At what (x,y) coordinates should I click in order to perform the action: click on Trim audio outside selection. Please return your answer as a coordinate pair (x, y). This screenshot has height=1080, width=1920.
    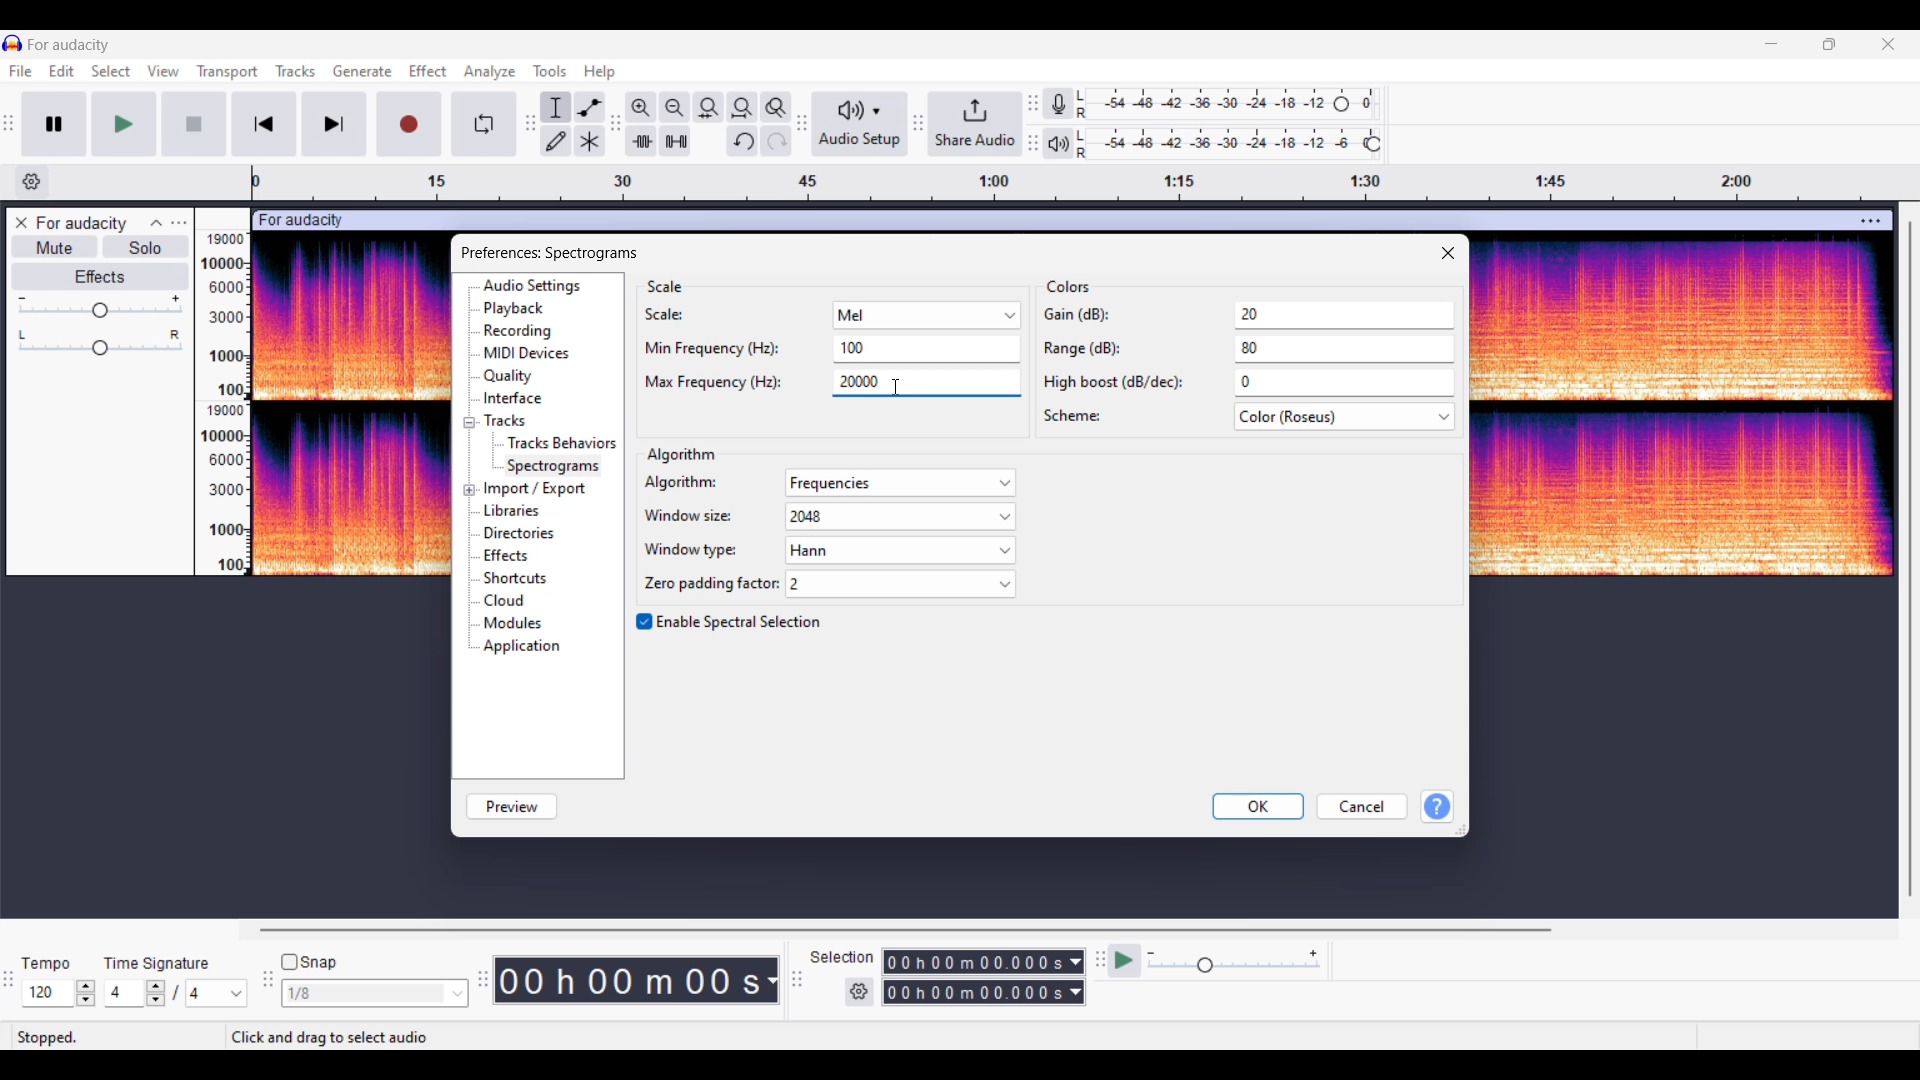
    Looking at the image, I should click on (641, 141).